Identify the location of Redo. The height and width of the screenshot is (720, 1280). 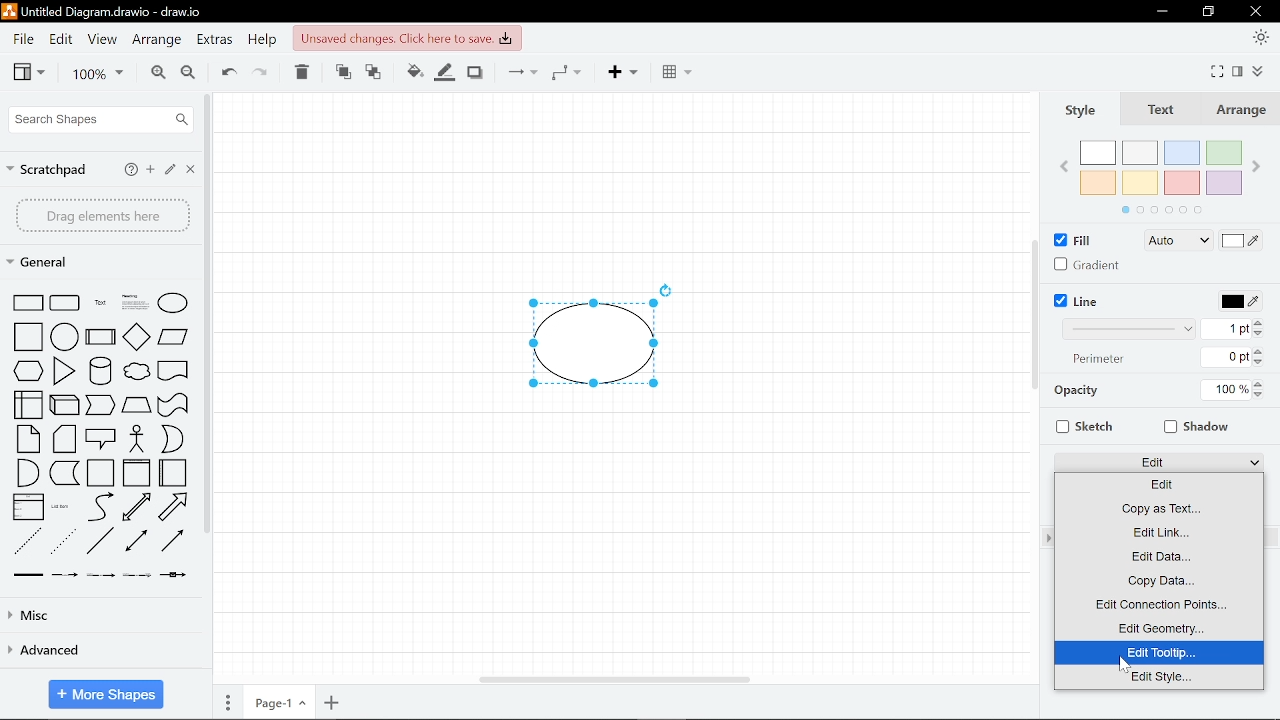
(262, 73).